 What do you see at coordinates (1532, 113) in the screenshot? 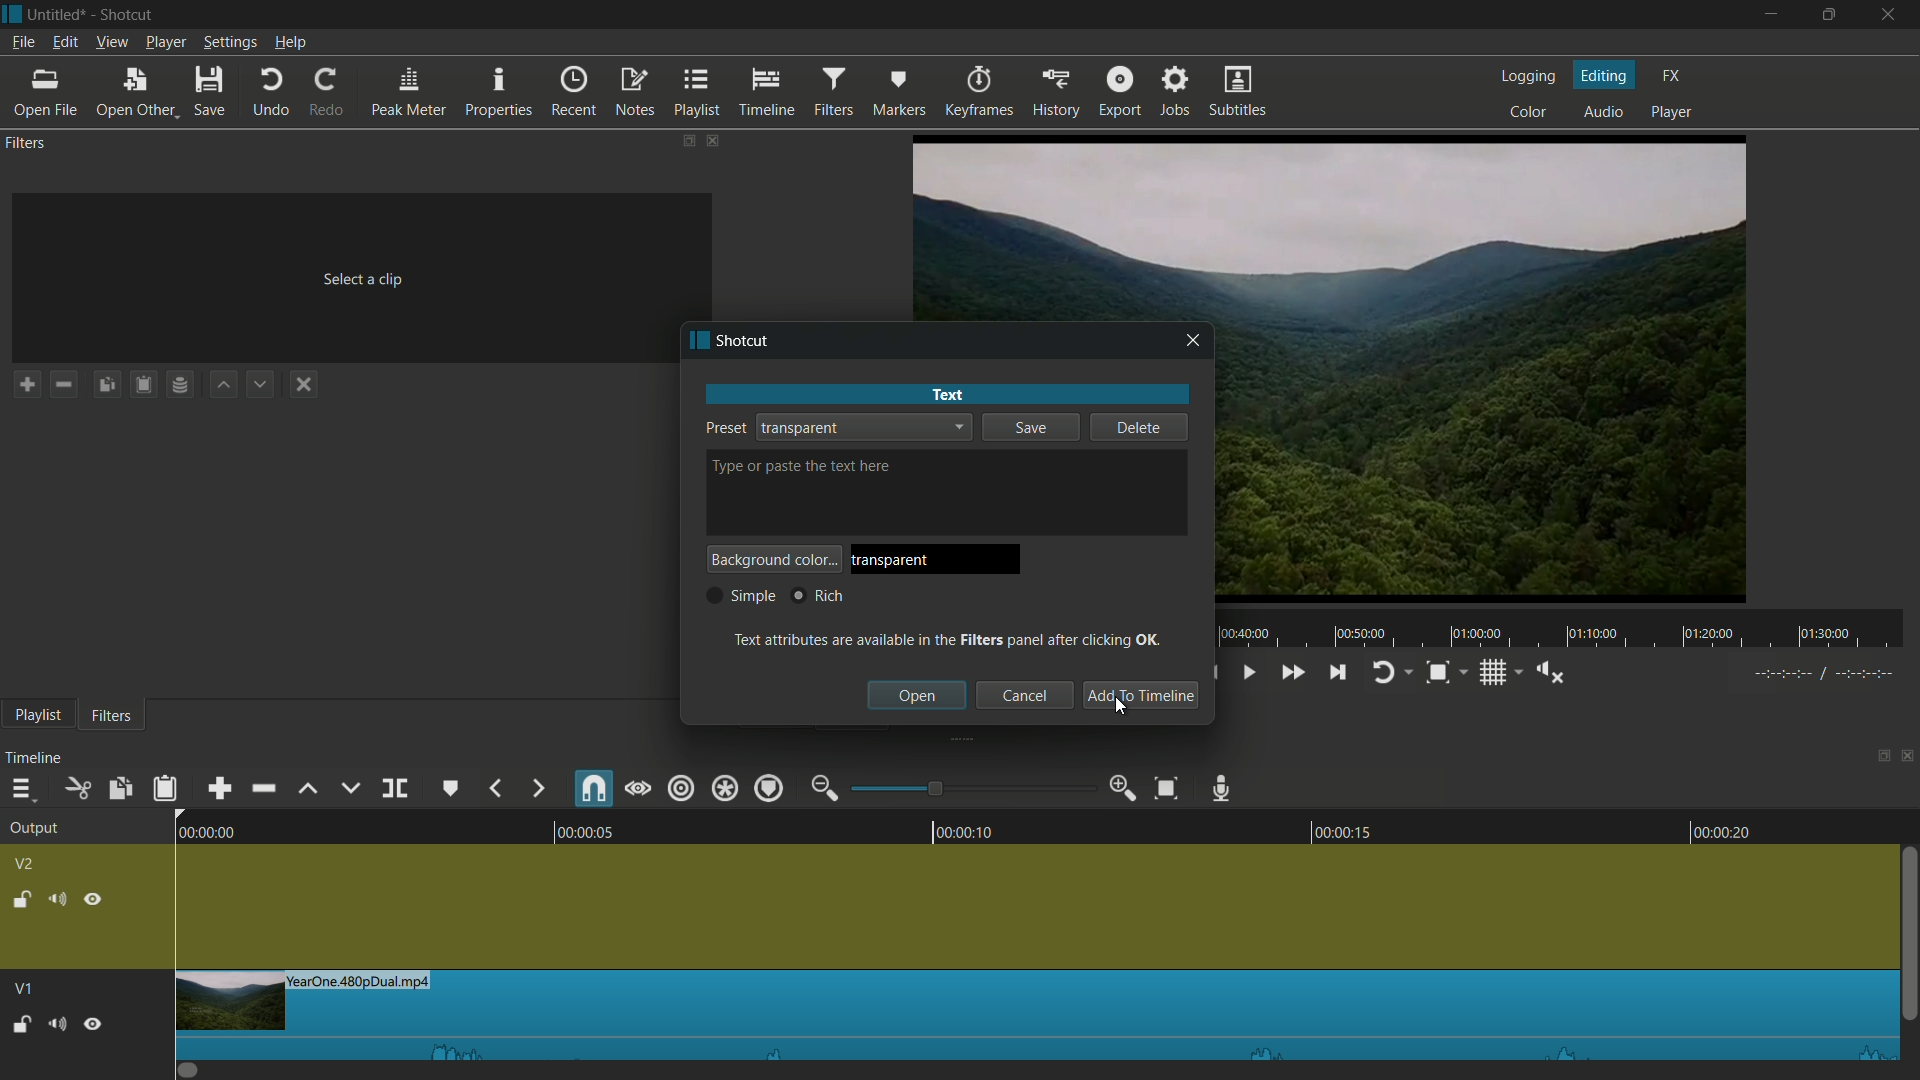
I see `color` at bounding box center [1532, 113].